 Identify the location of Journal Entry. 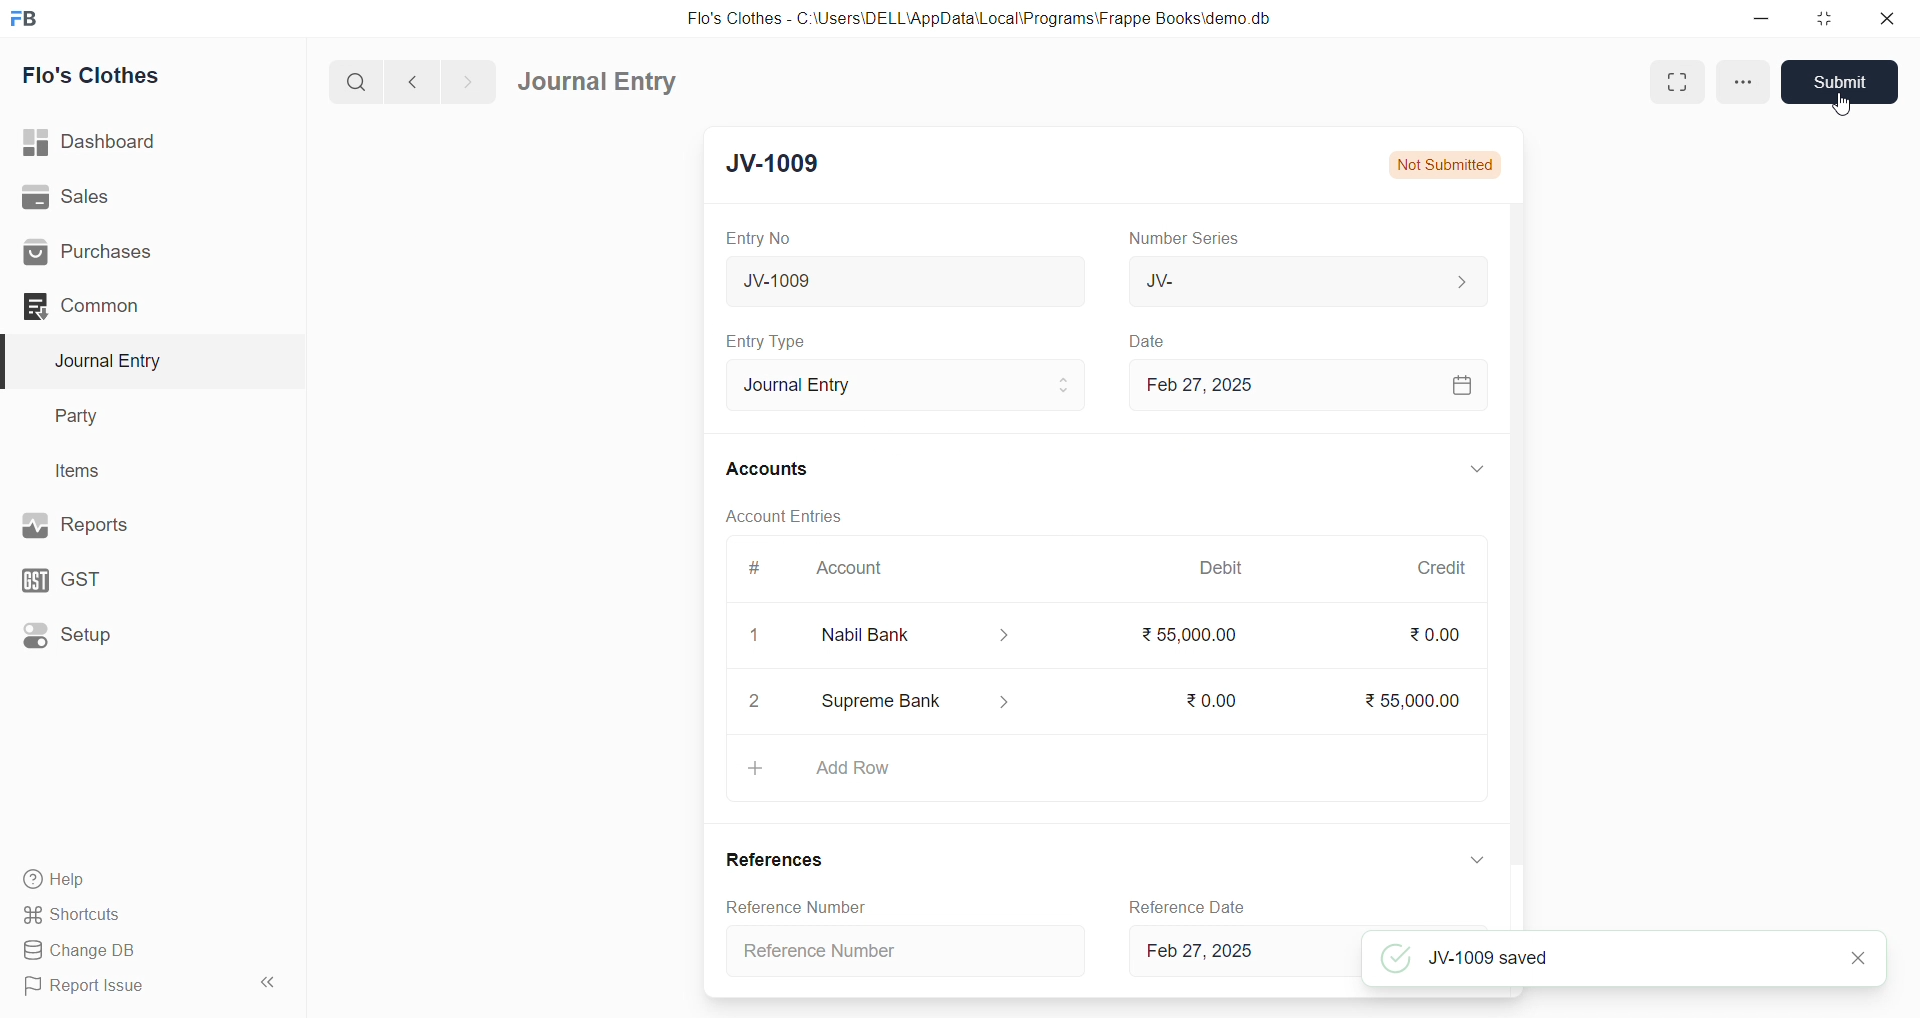
(908, 385).